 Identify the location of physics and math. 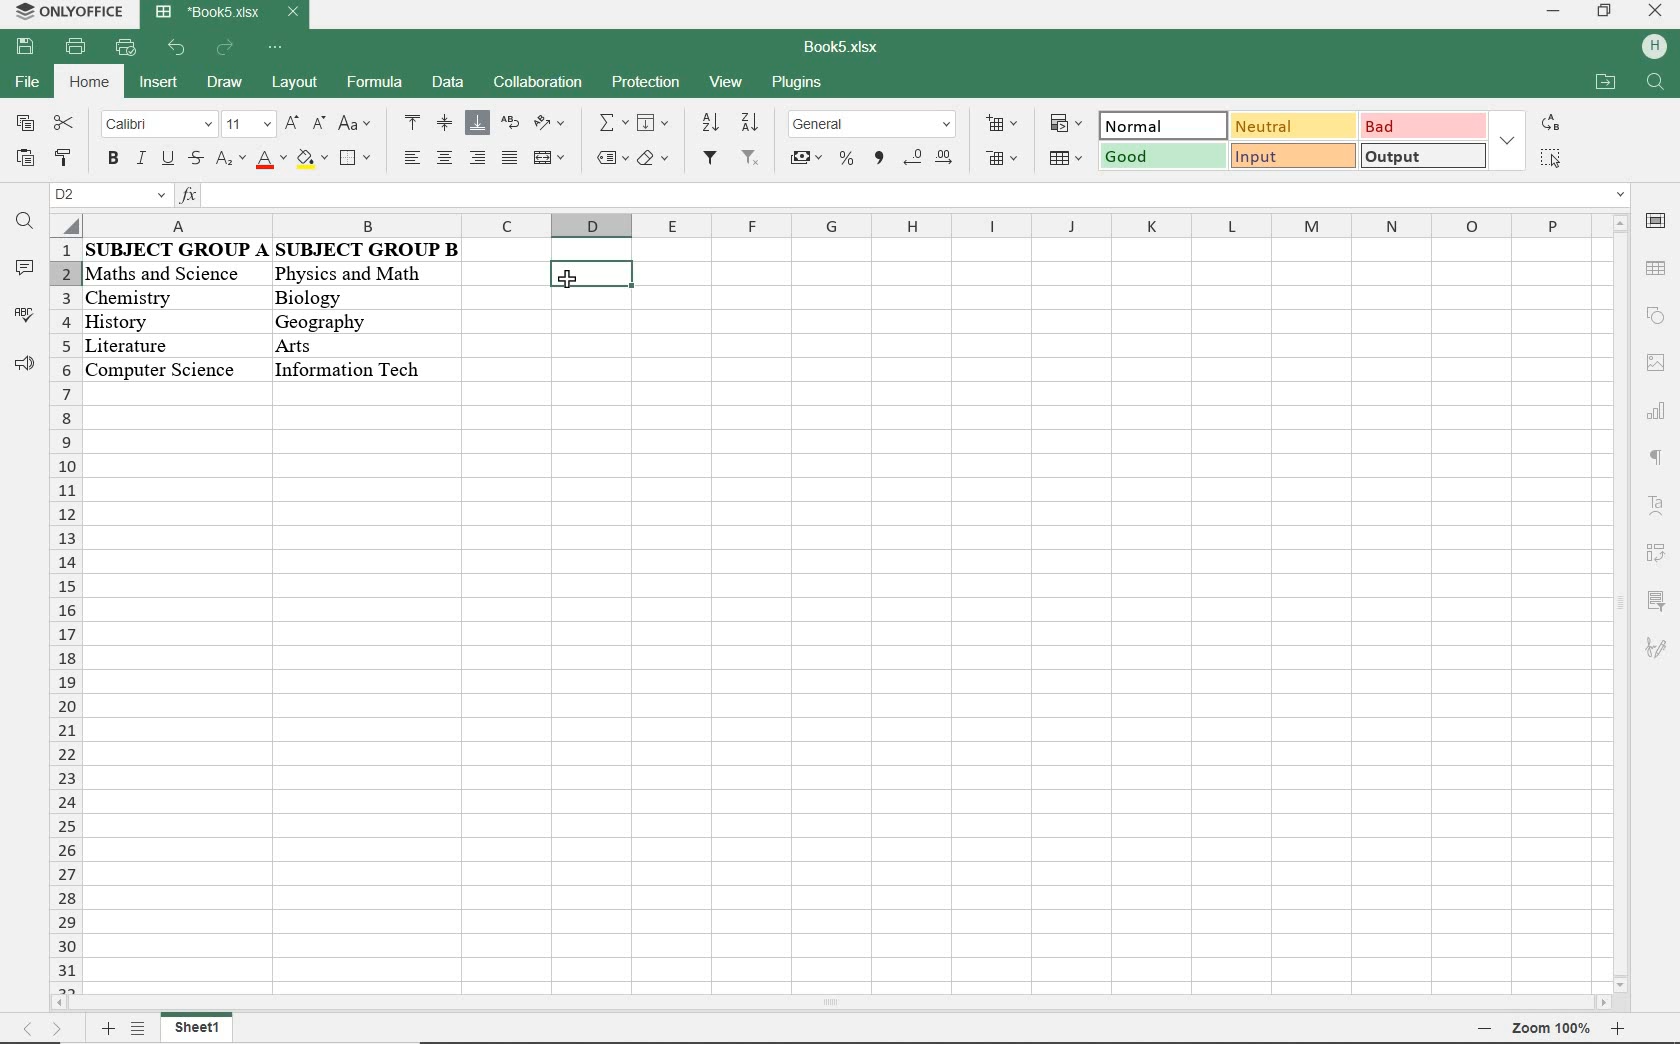
(349, 277).